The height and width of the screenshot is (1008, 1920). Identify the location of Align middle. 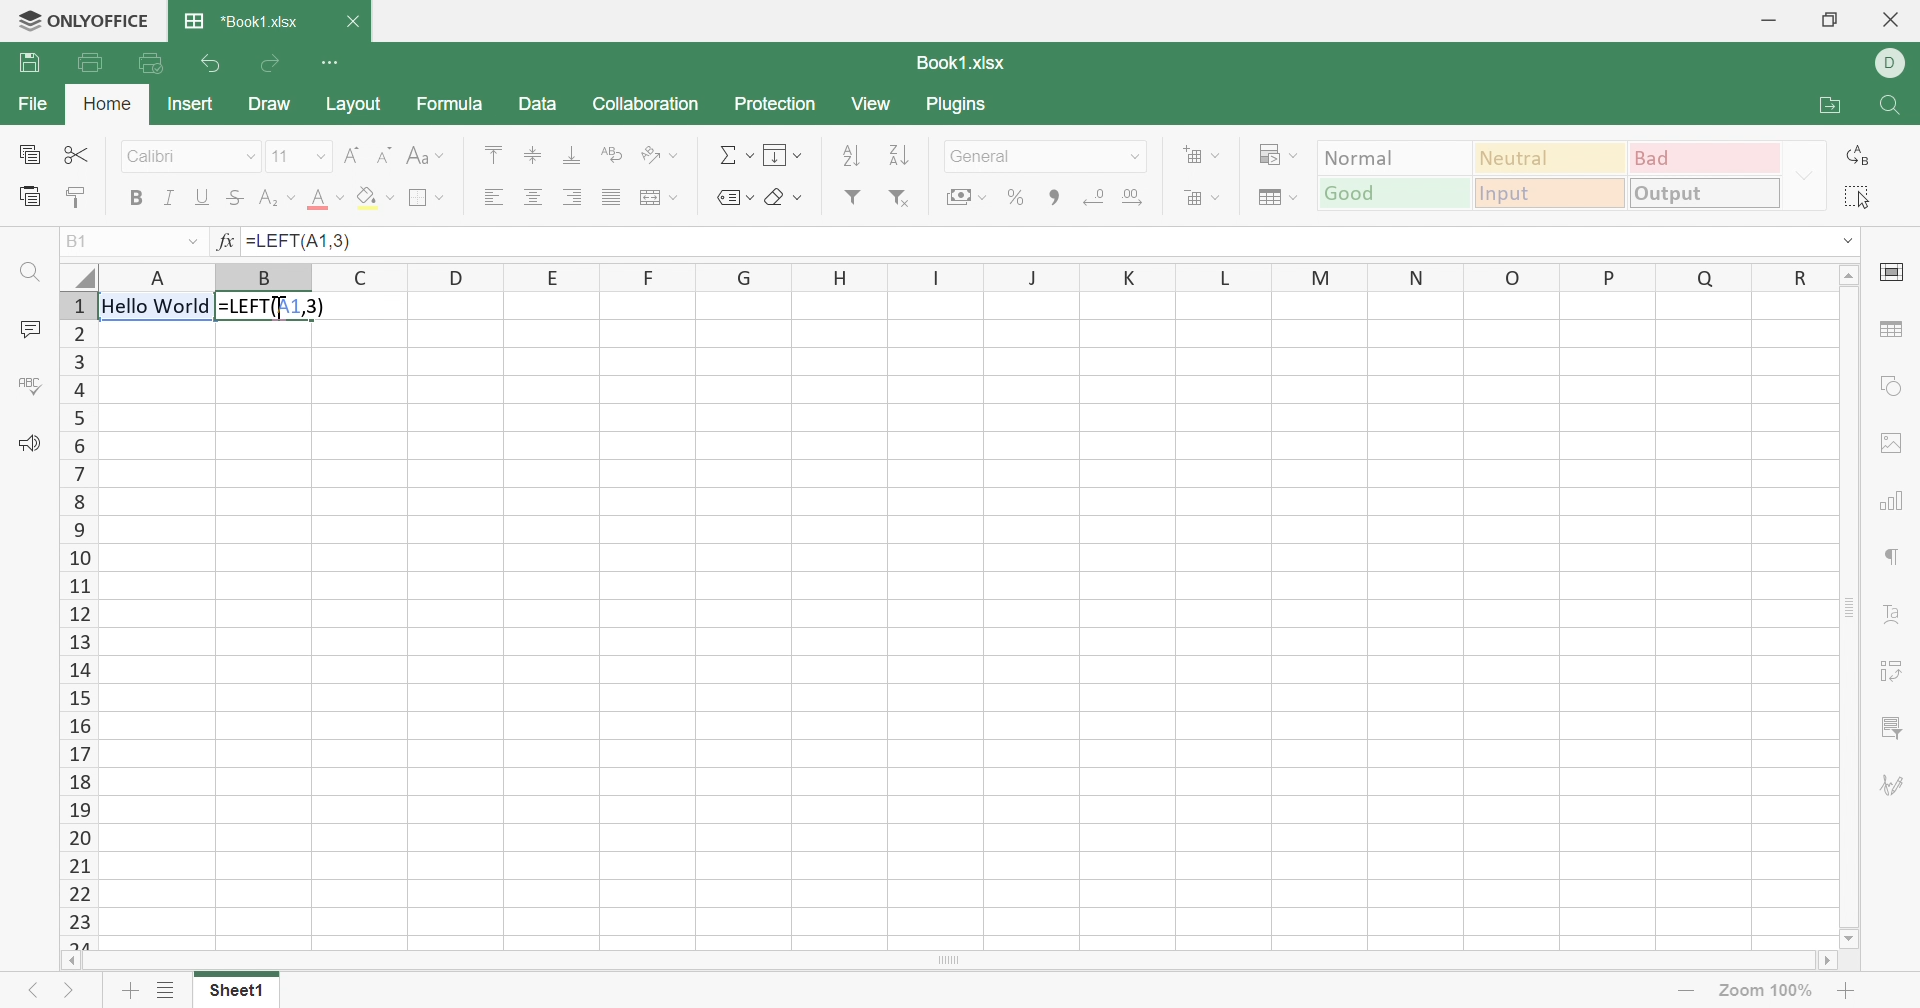
(533, 155).